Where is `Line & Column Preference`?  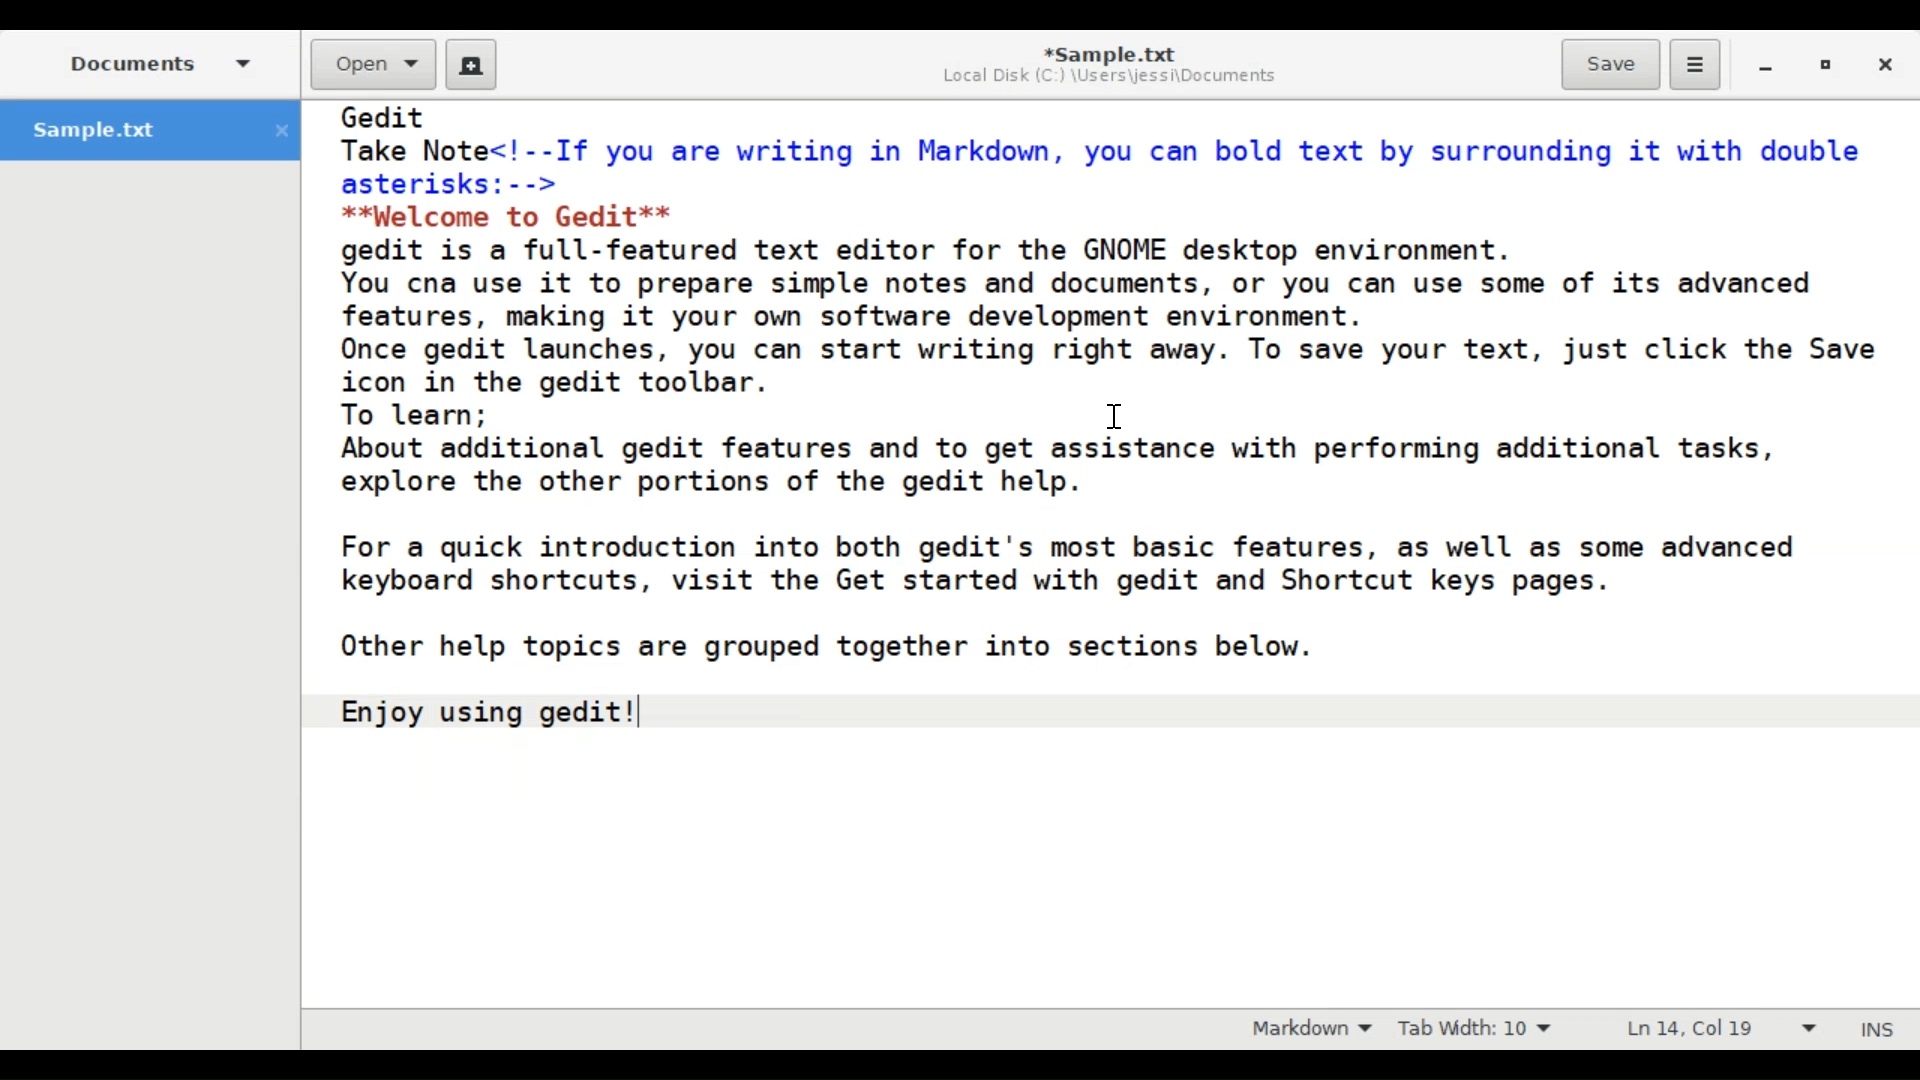 Line & Column Preference is located at coordinates (1718, 1028).